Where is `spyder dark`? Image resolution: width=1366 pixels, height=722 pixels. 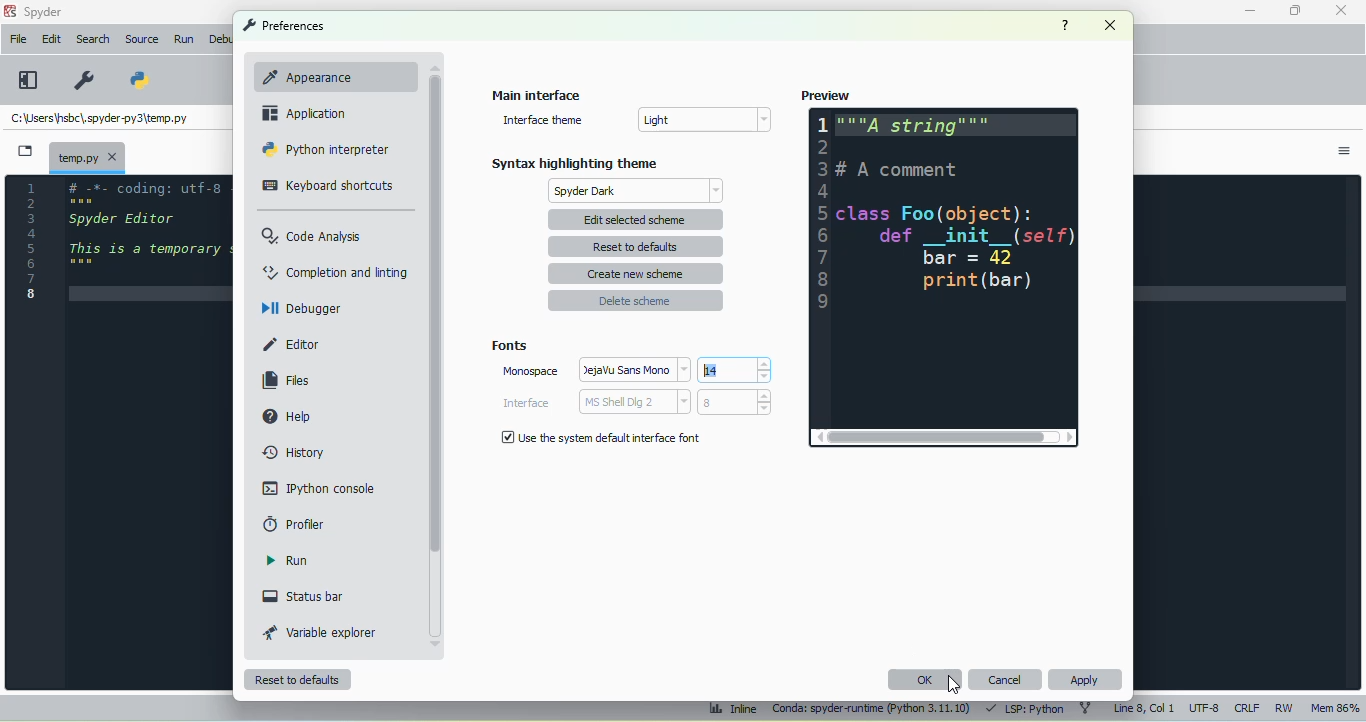 spyder dark is located at coordinates (638, 191).